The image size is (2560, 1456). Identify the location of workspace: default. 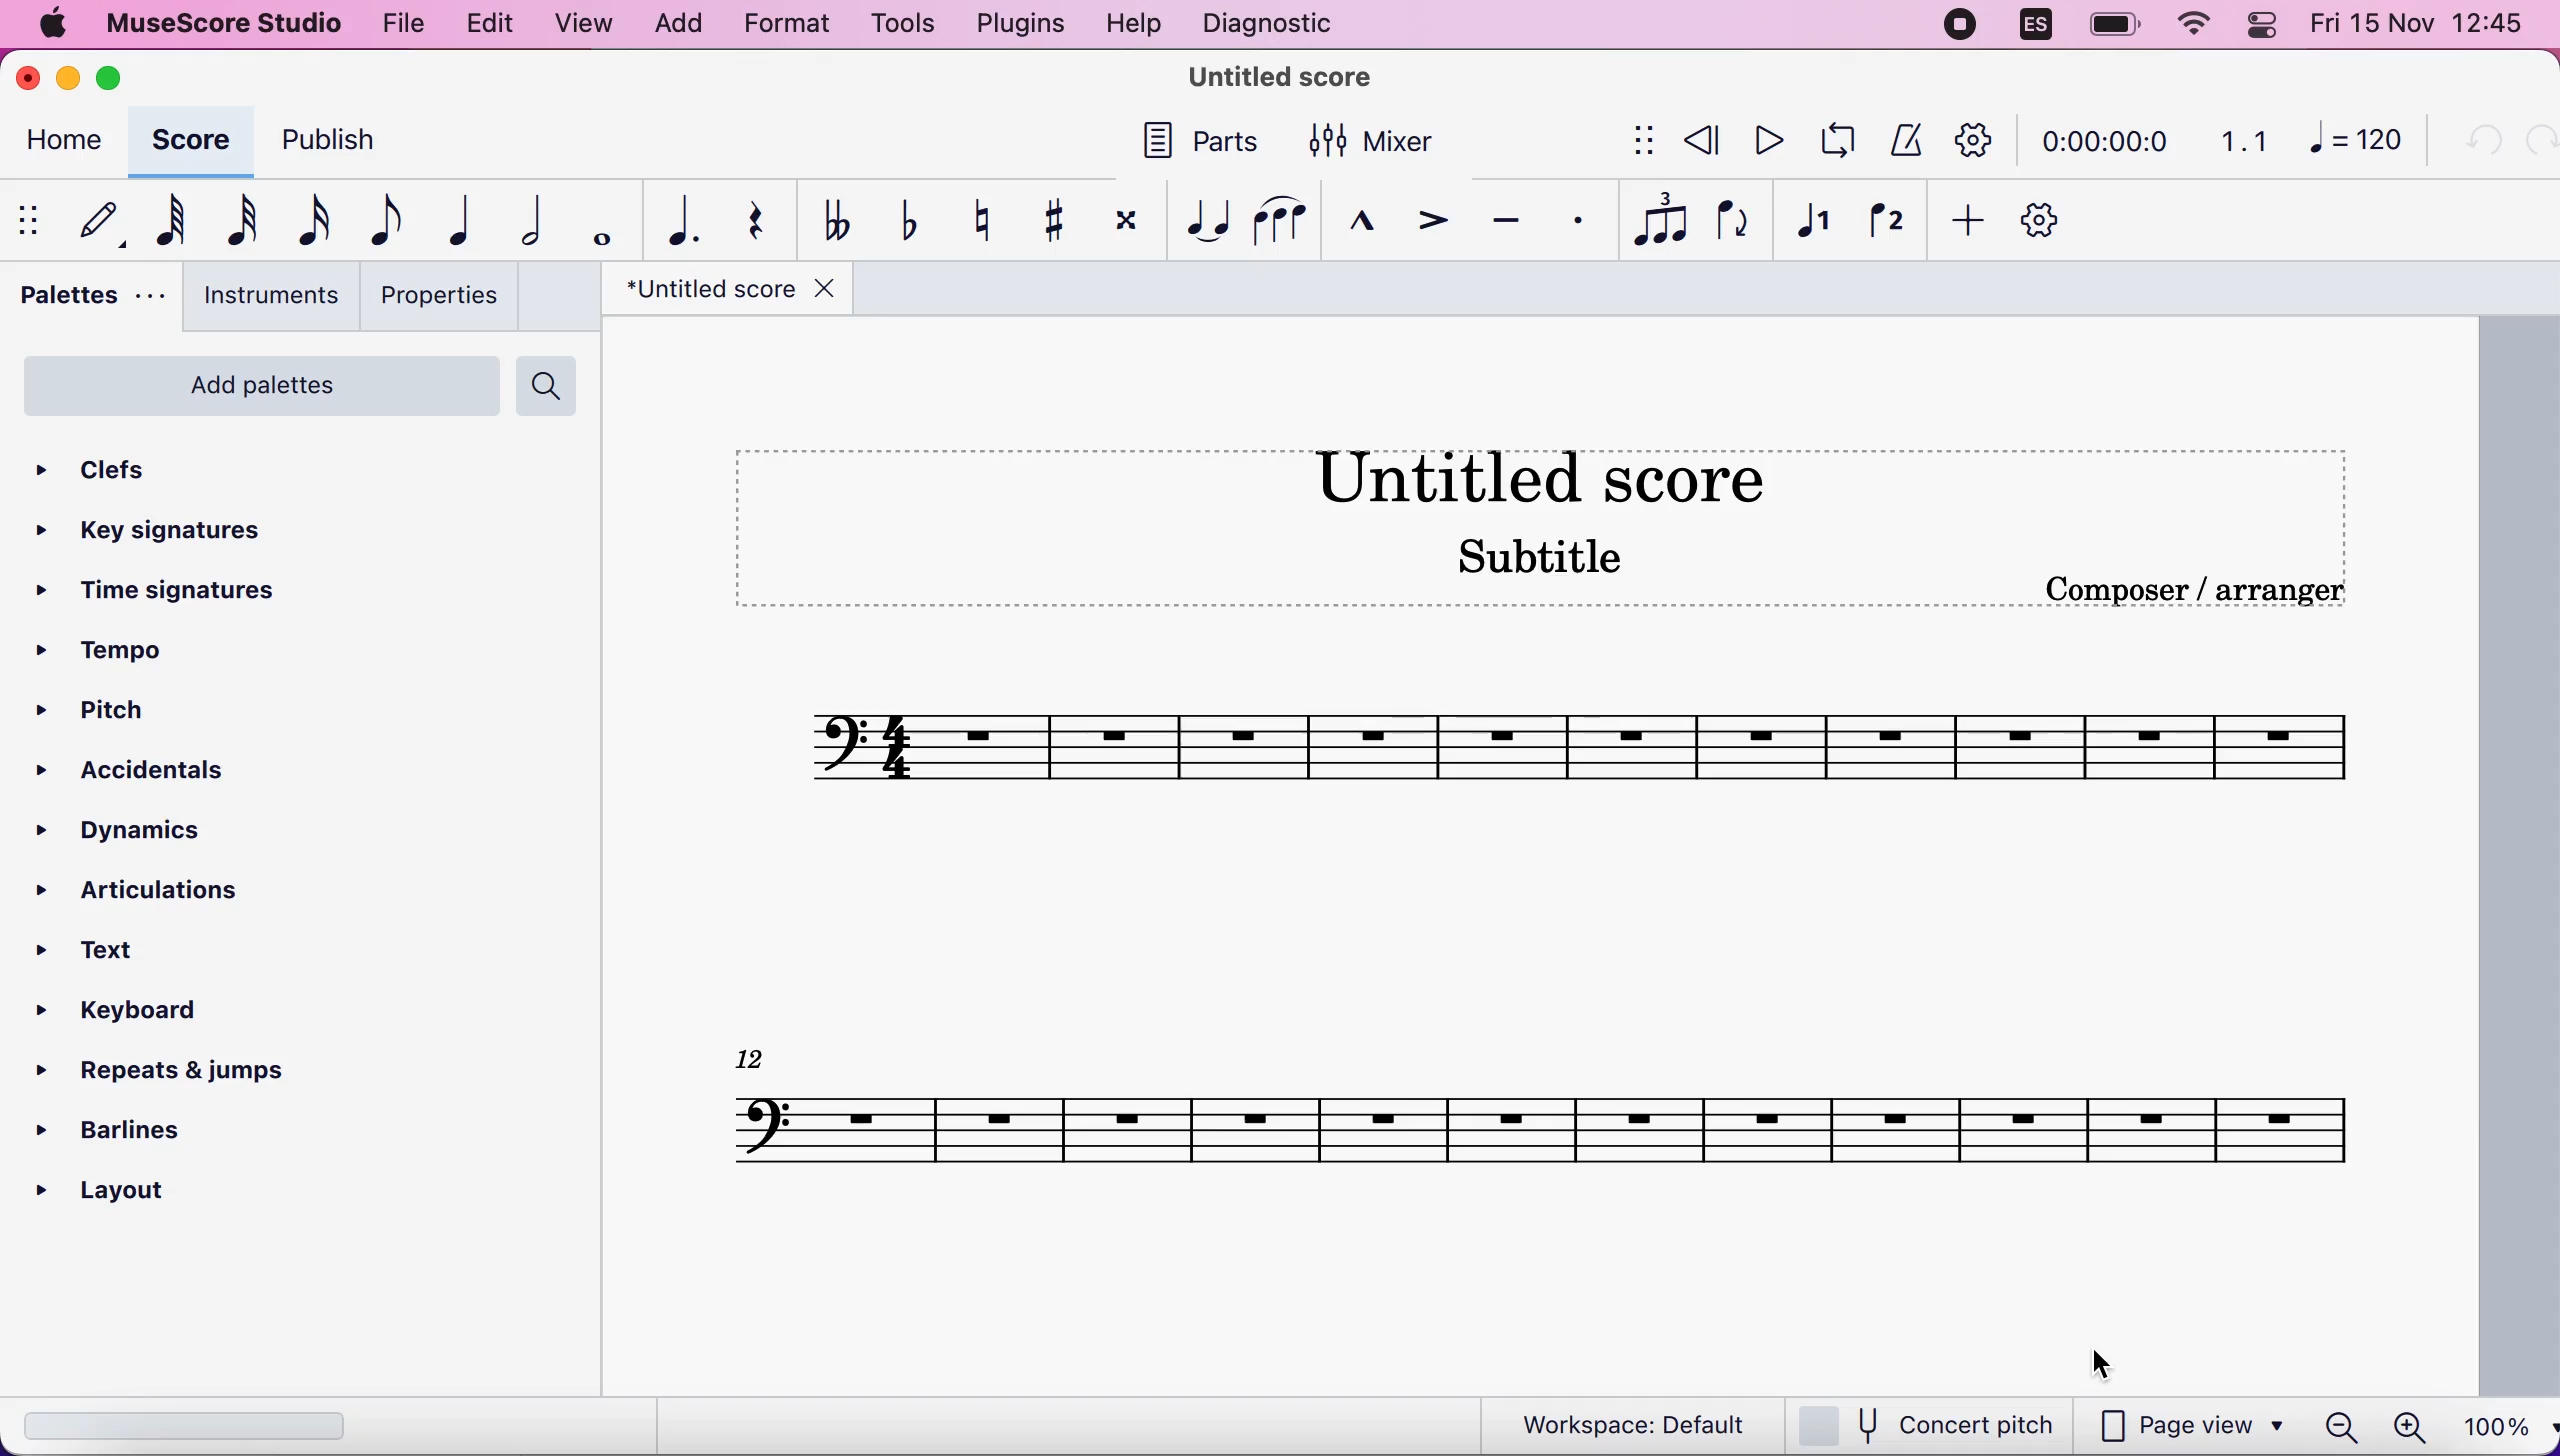
(1624, 1425).